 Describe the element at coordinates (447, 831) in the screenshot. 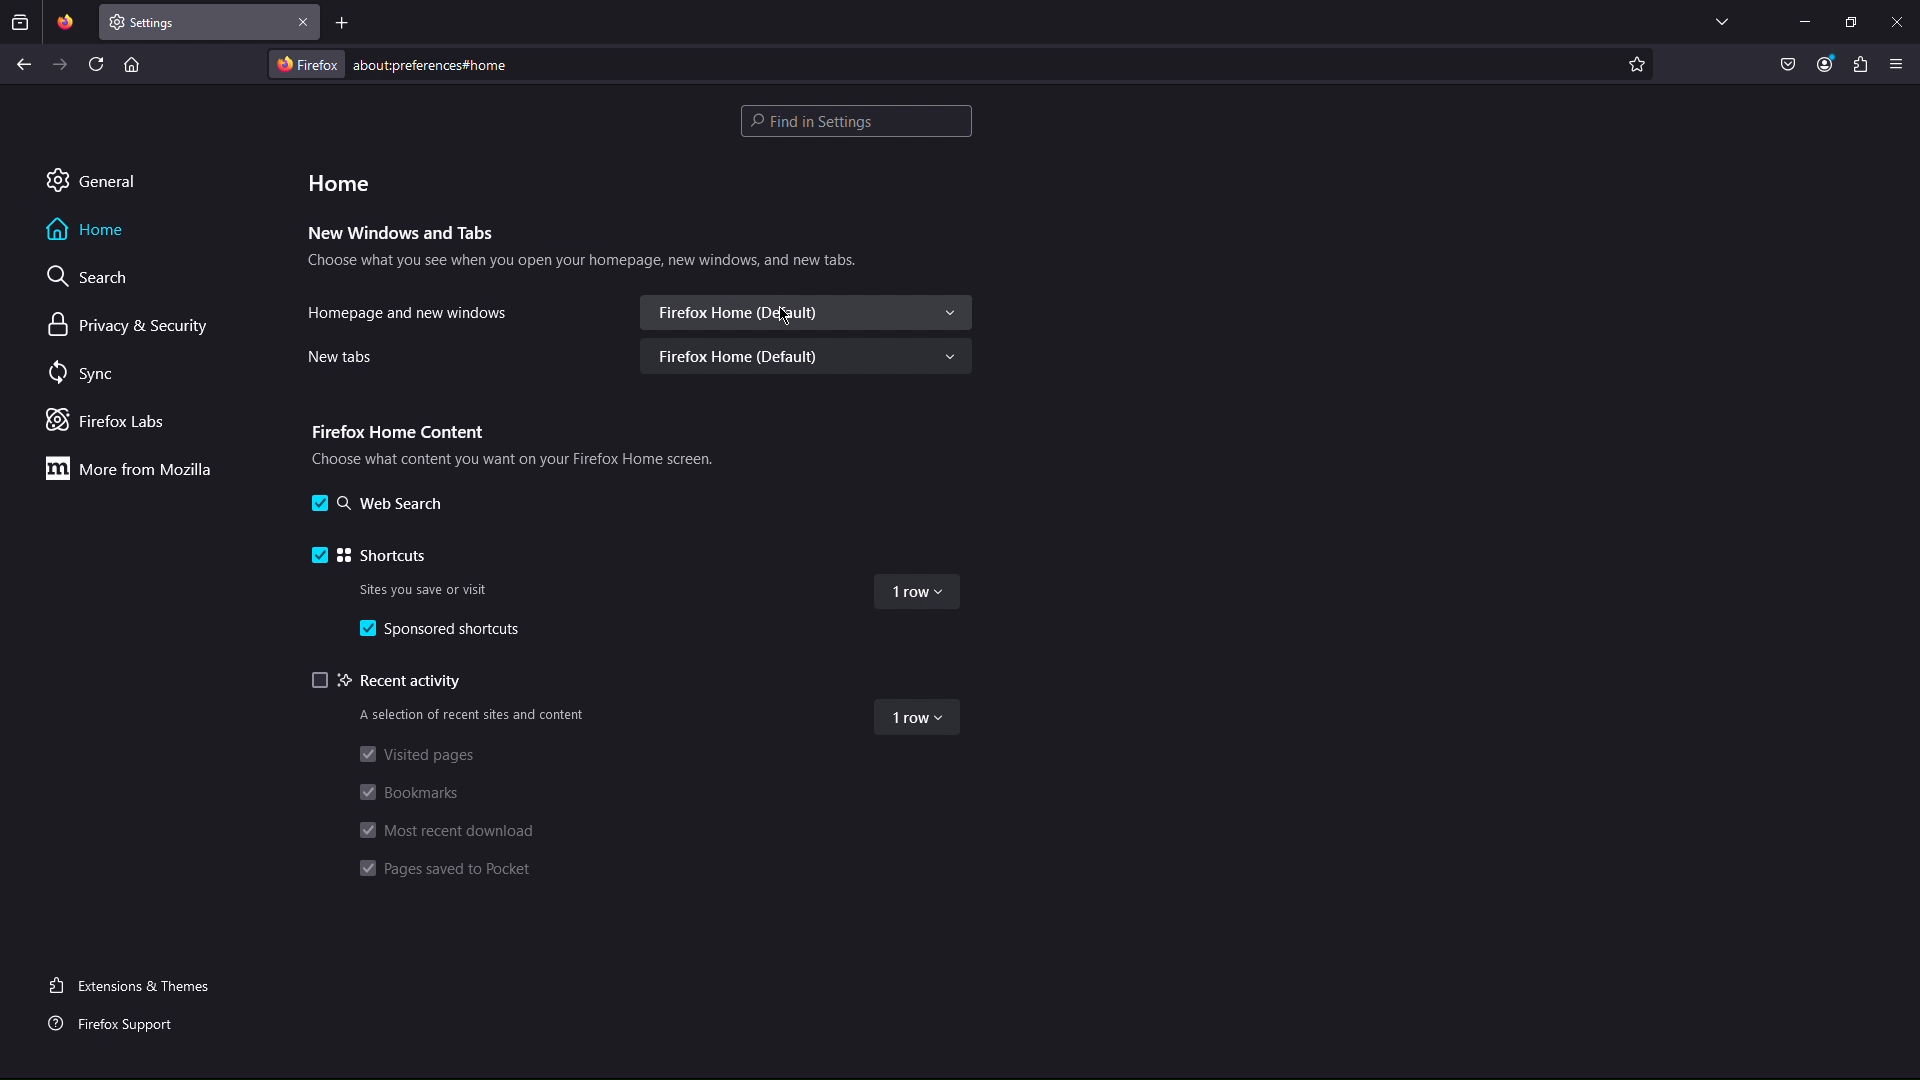

I see `Most recent download` at that location.